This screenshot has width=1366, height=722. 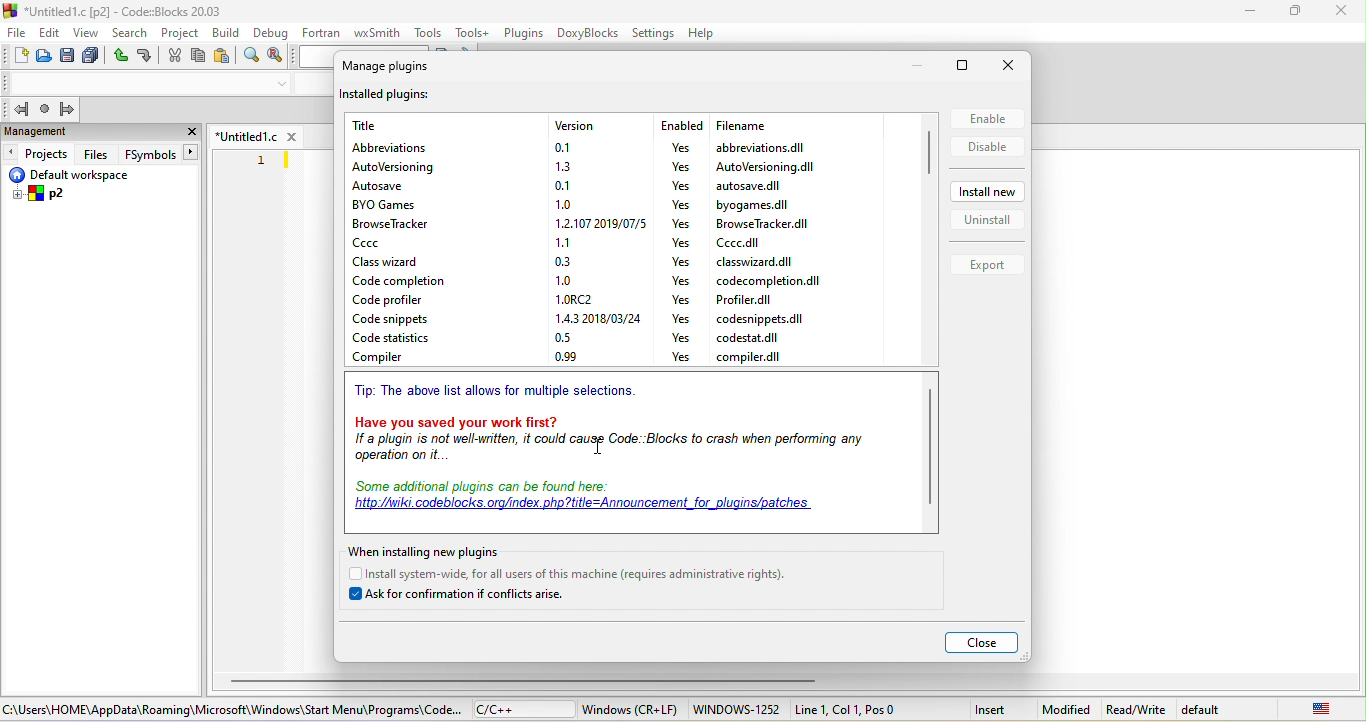 I want to click on C:\Users\HOME\AppData\Roaming\Microsoft\Windows\Start Menu\Programs\ Code..., so click(x=231, y=709).